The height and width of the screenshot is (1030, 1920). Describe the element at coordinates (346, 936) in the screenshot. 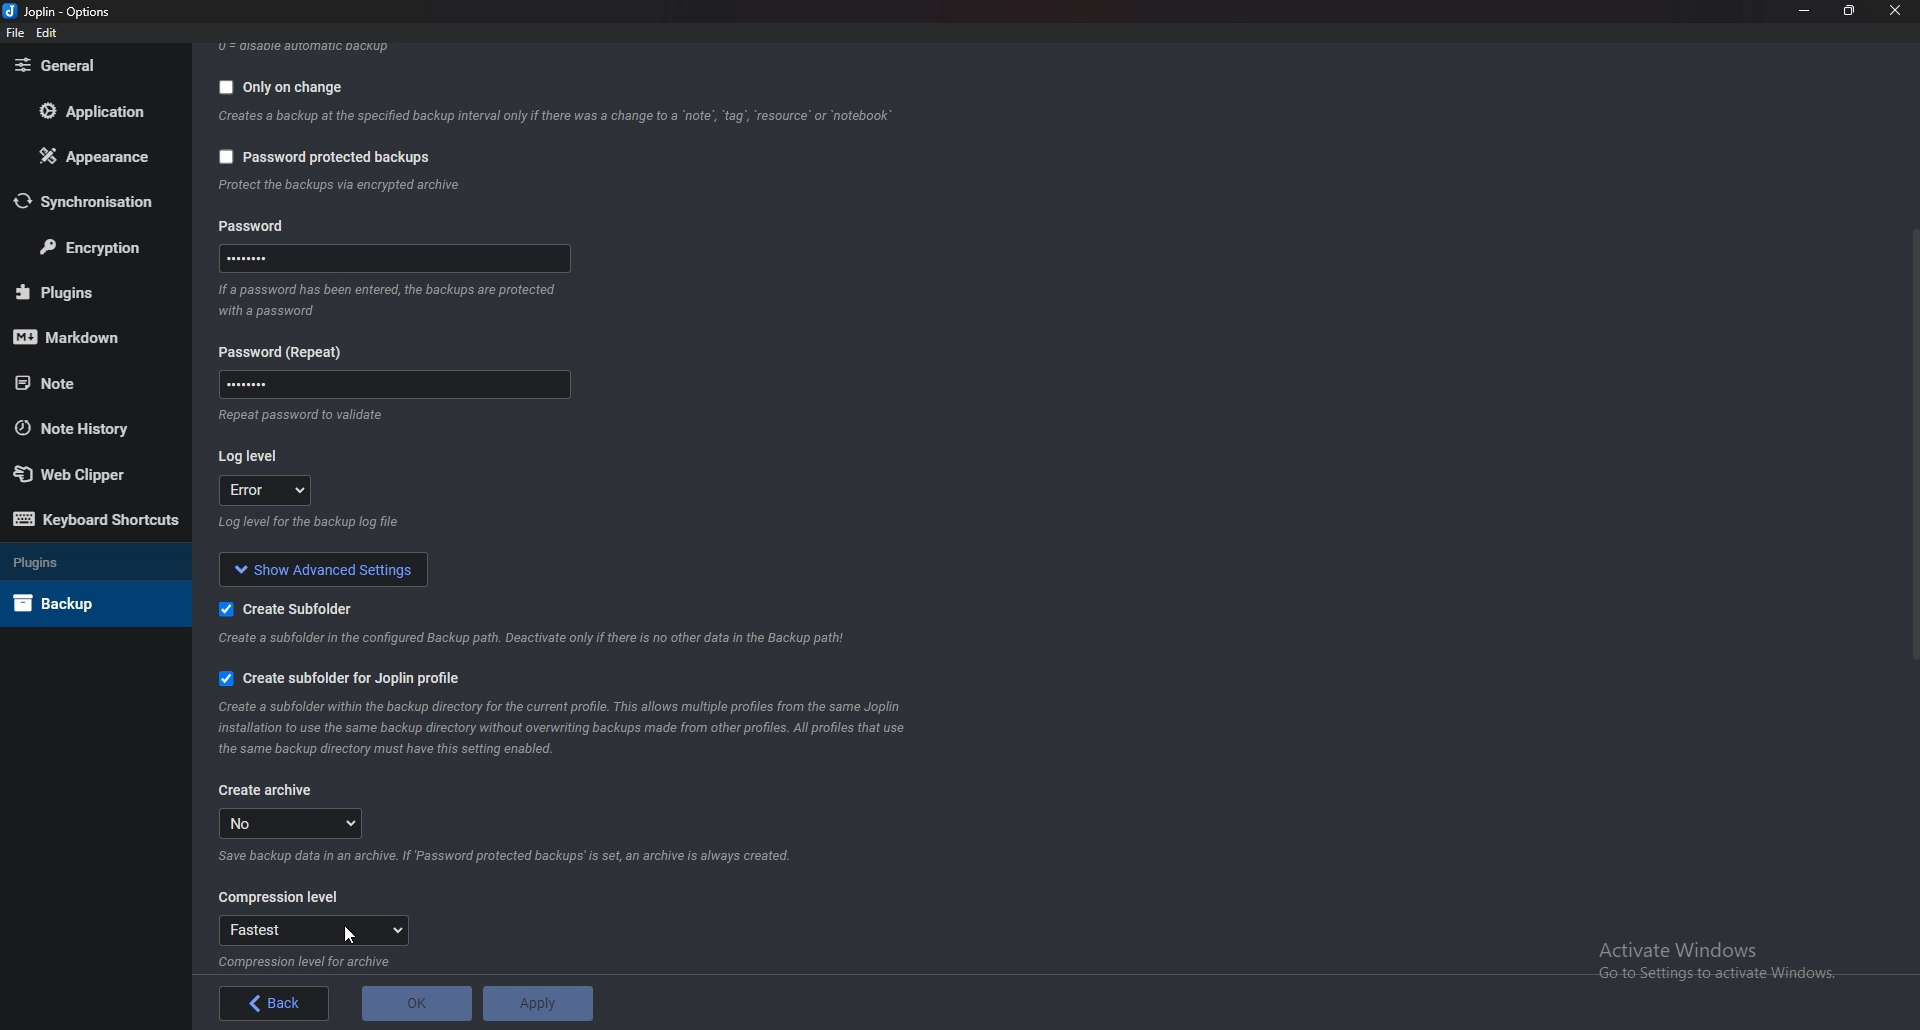

I see `cursor` at that location.